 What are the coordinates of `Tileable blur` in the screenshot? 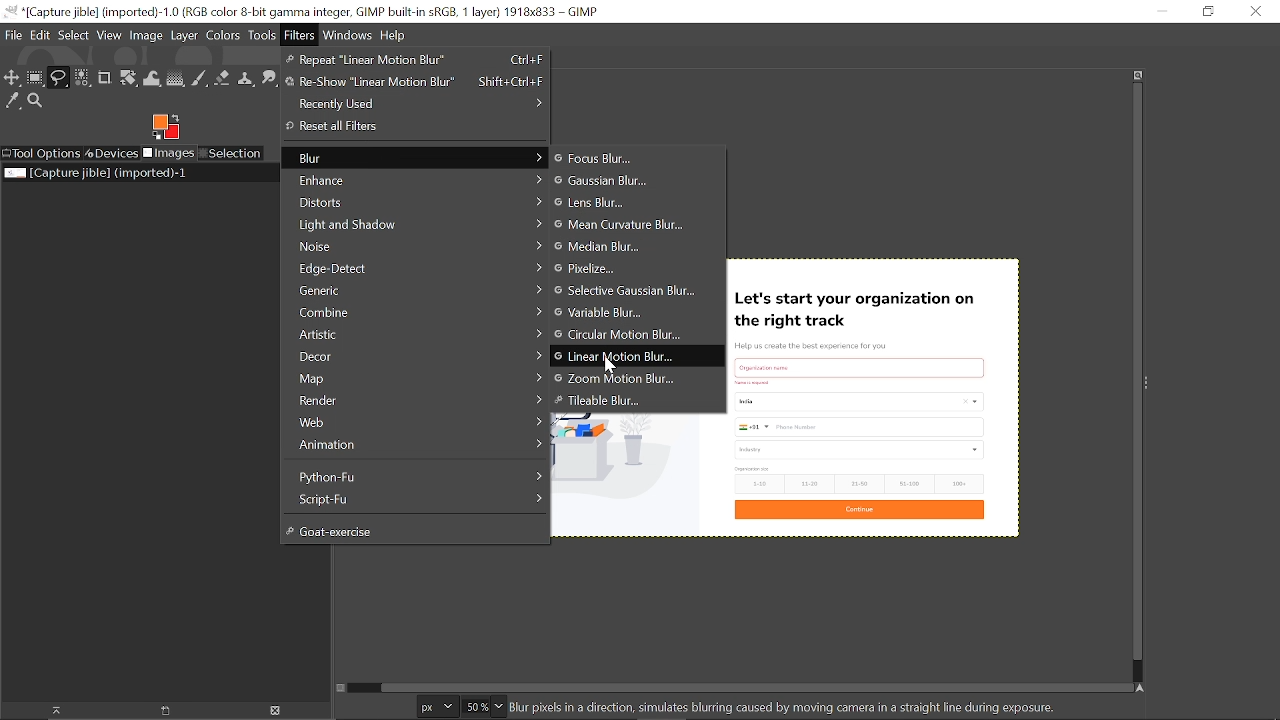 It's located at (614, 400).